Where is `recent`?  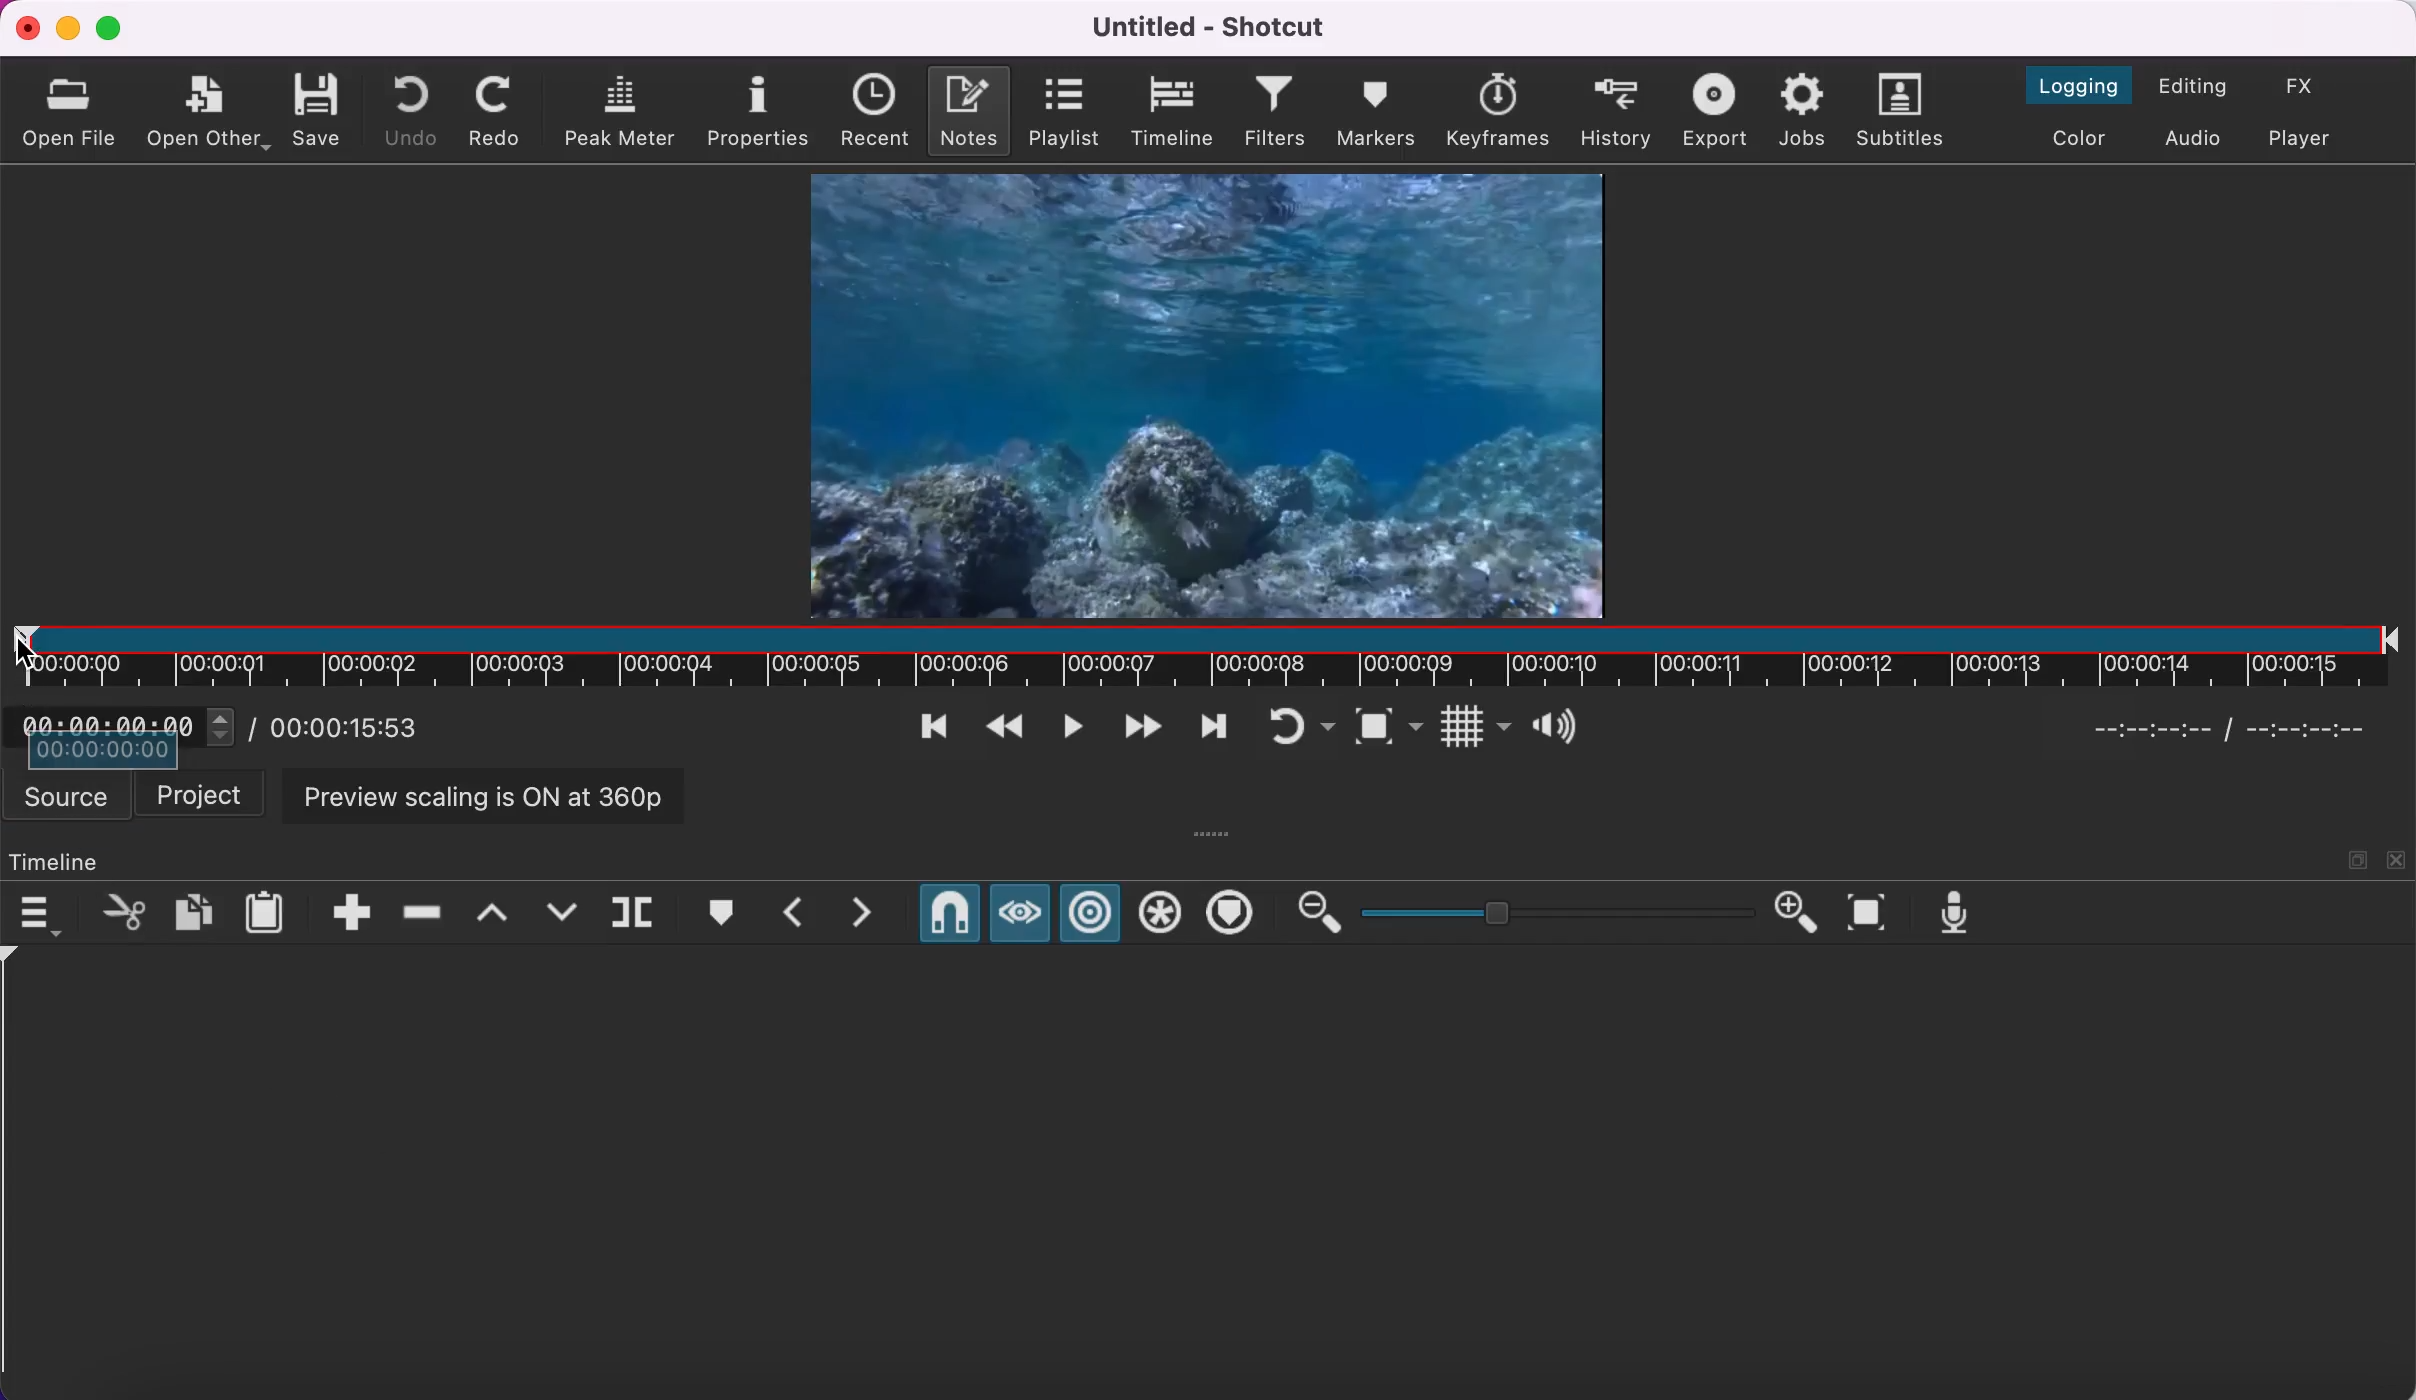
recent is located at coordinates (877, 111).